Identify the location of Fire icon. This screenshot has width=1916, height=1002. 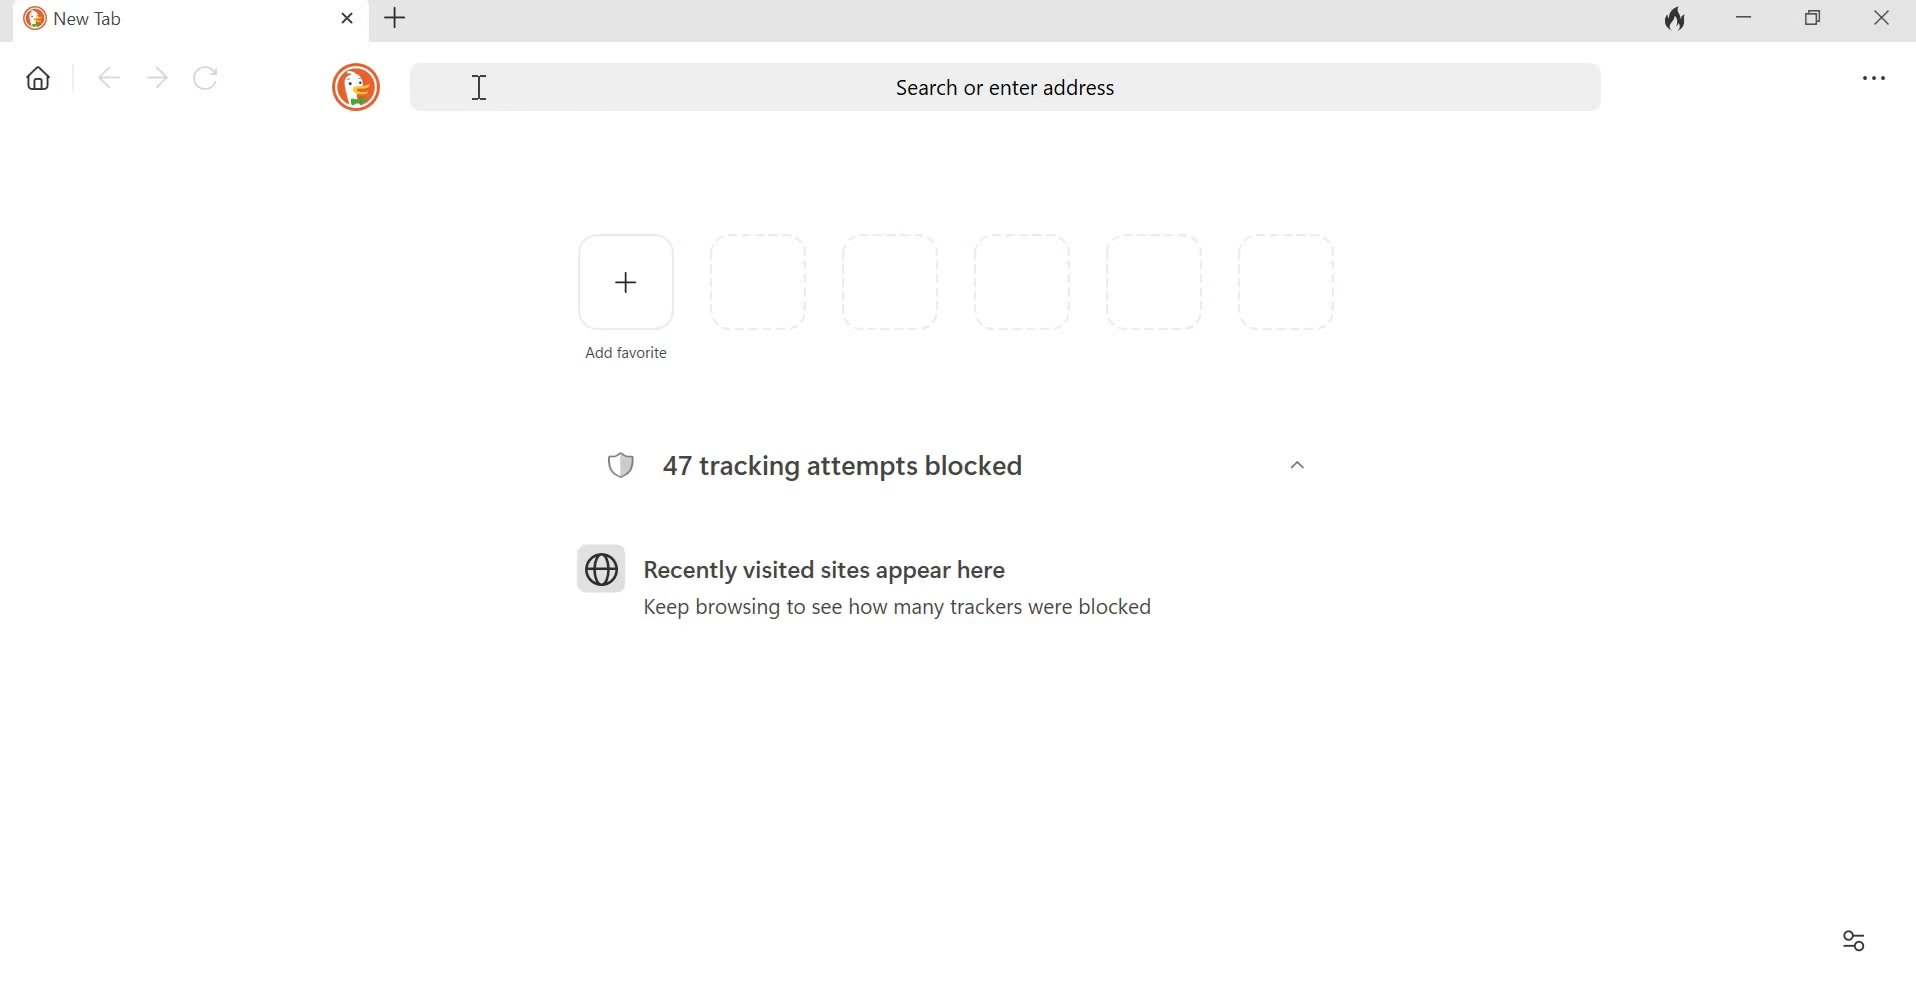
(1677, 21).